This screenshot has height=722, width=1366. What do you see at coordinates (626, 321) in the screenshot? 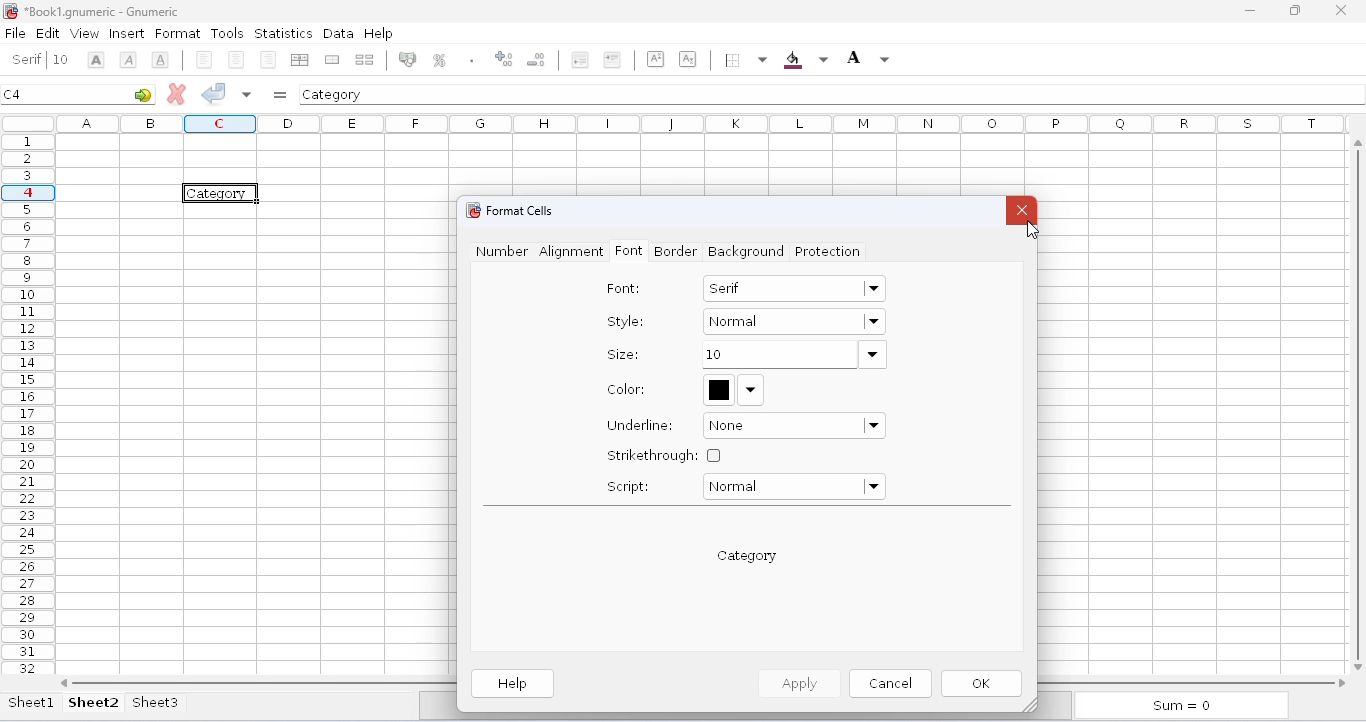
I see `style:` at bounding box center [626, 321].